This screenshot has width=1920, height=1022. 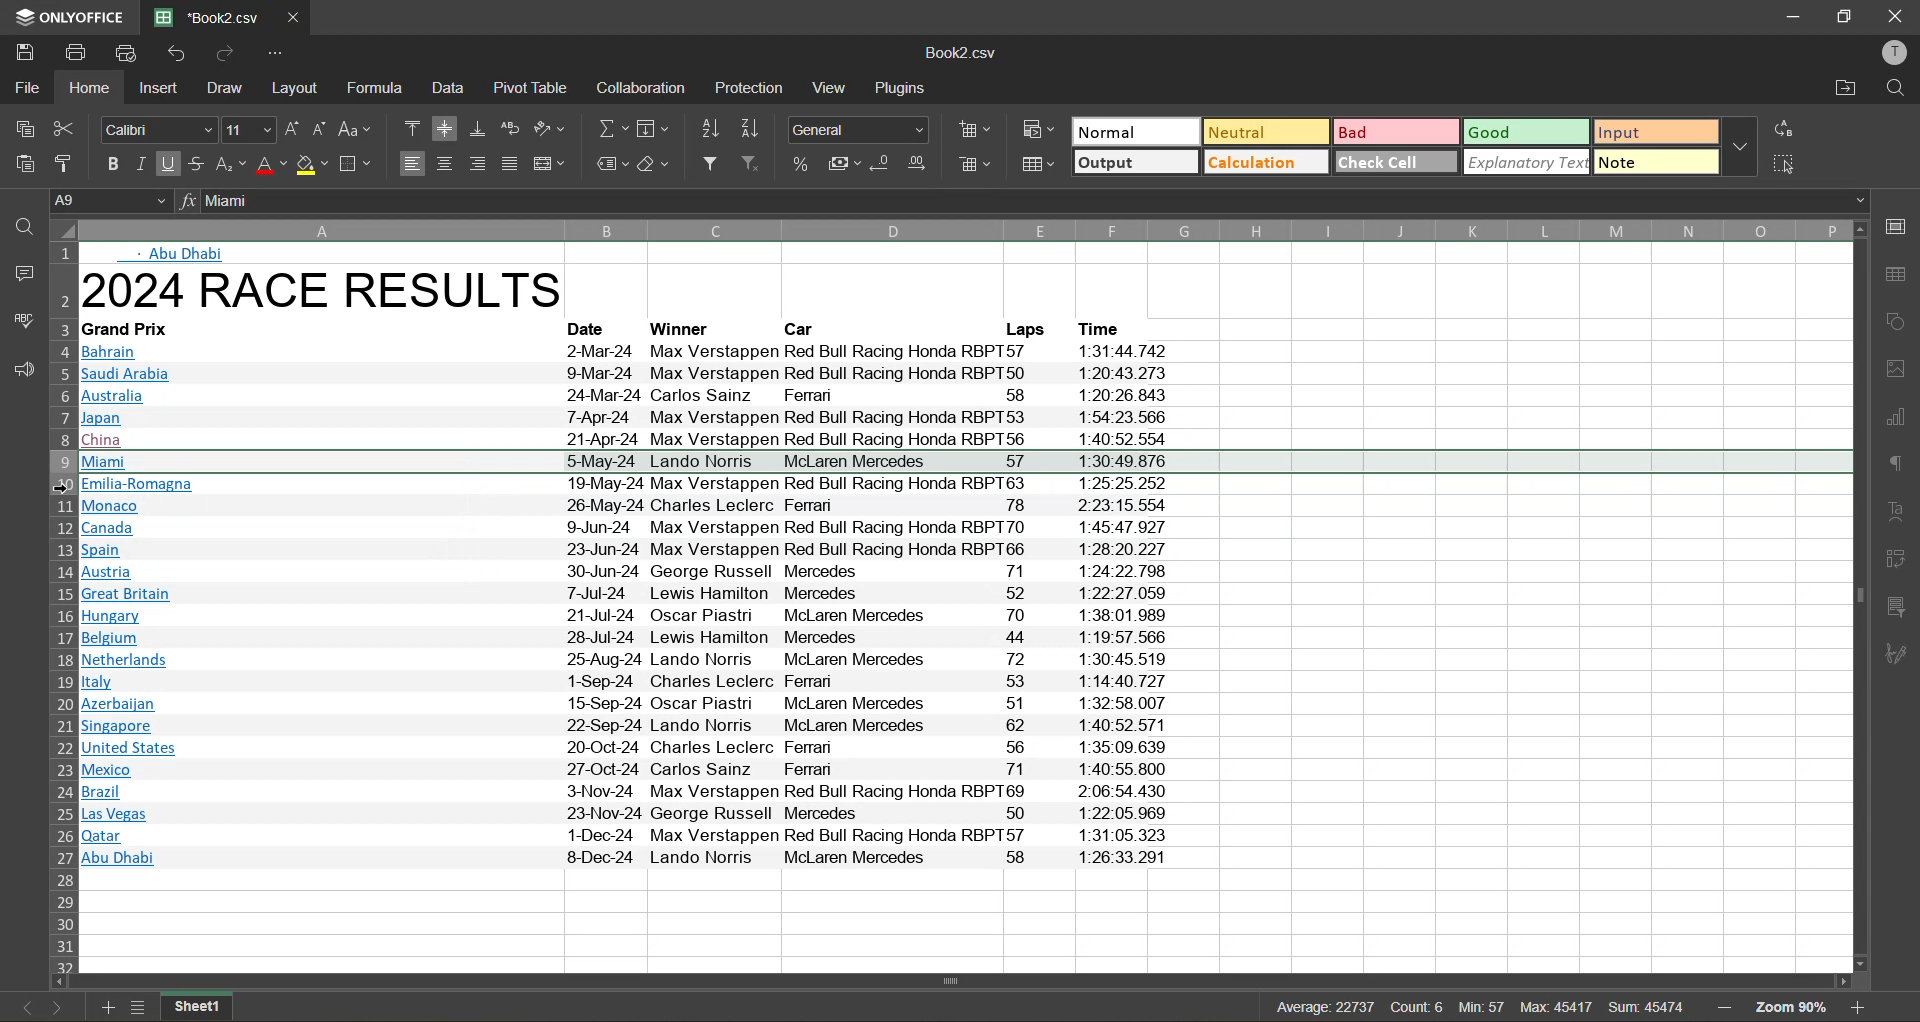 I want to click on Qatar 1-Dec-24 Max Verstappen Red Bull Racing Honda RBPT57 1:31:05.323, so click(x=623, y=835).